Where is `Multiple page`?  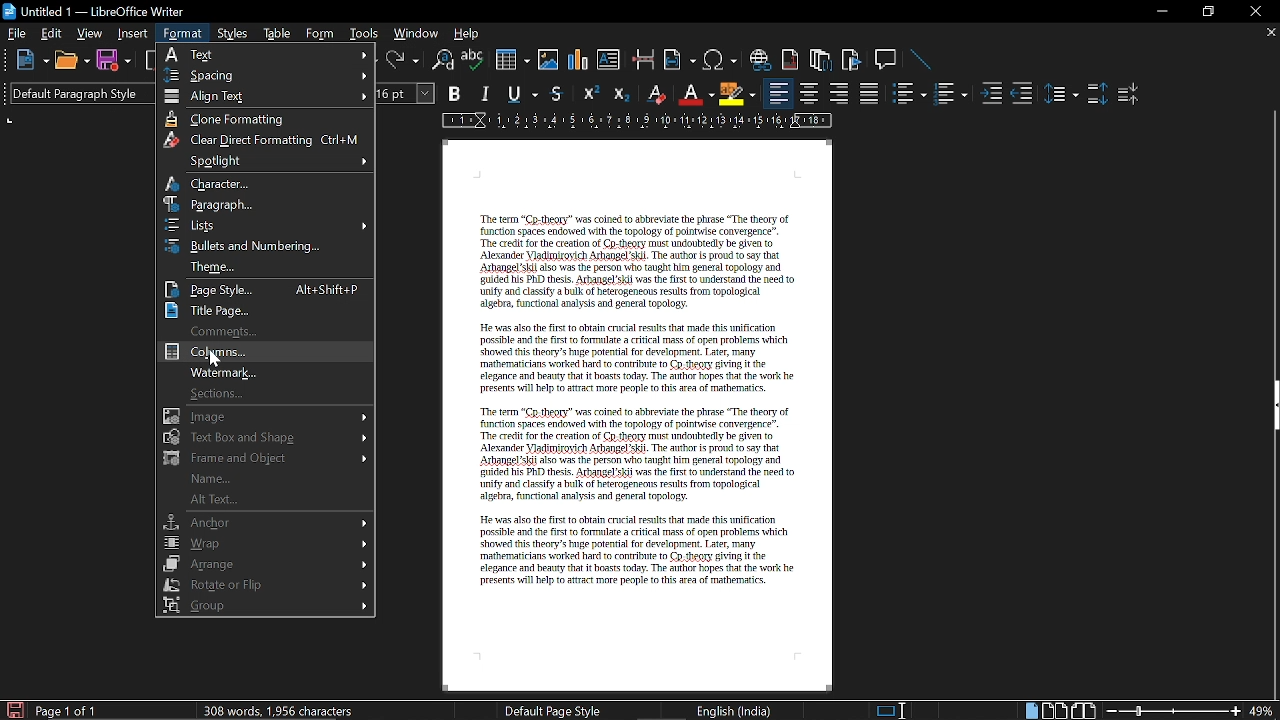 Multiple page is located at coordinates (1054, 708).